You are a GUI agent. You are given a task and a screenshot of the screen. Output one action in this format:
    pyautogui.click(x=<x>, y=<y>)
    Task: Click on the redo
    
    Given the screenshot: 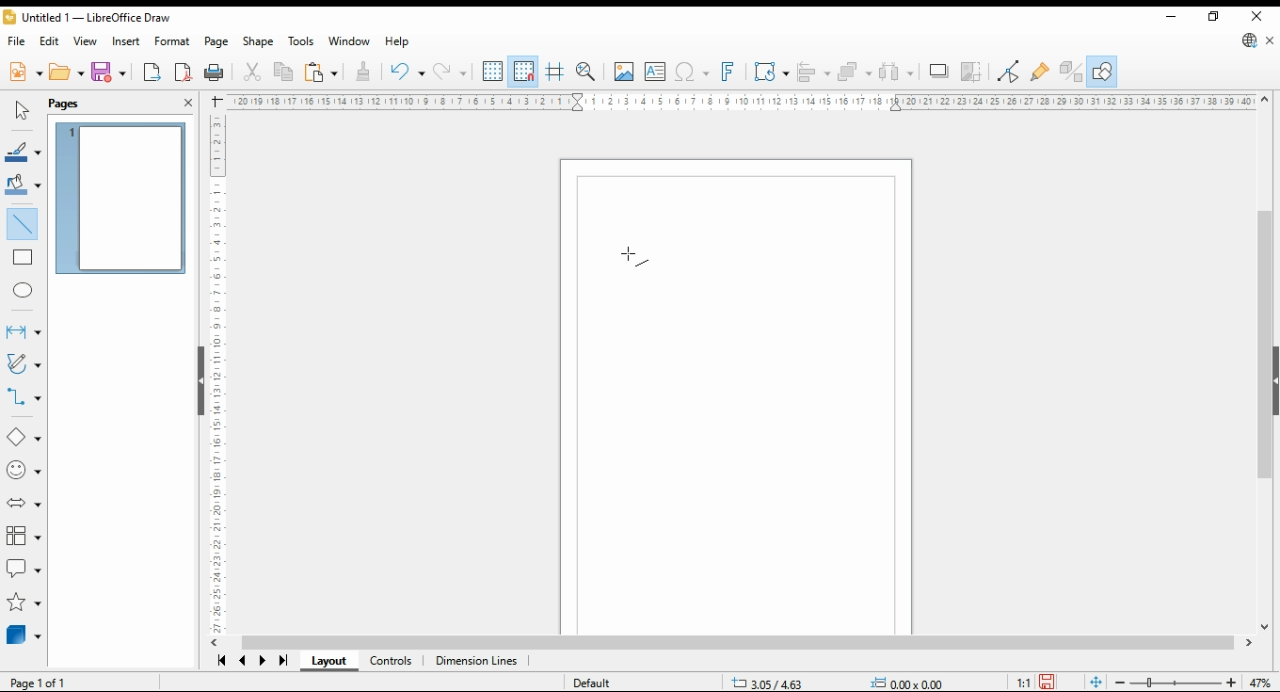 What is the action you would take?
    pyautogui.click(x=406, y=73)
    